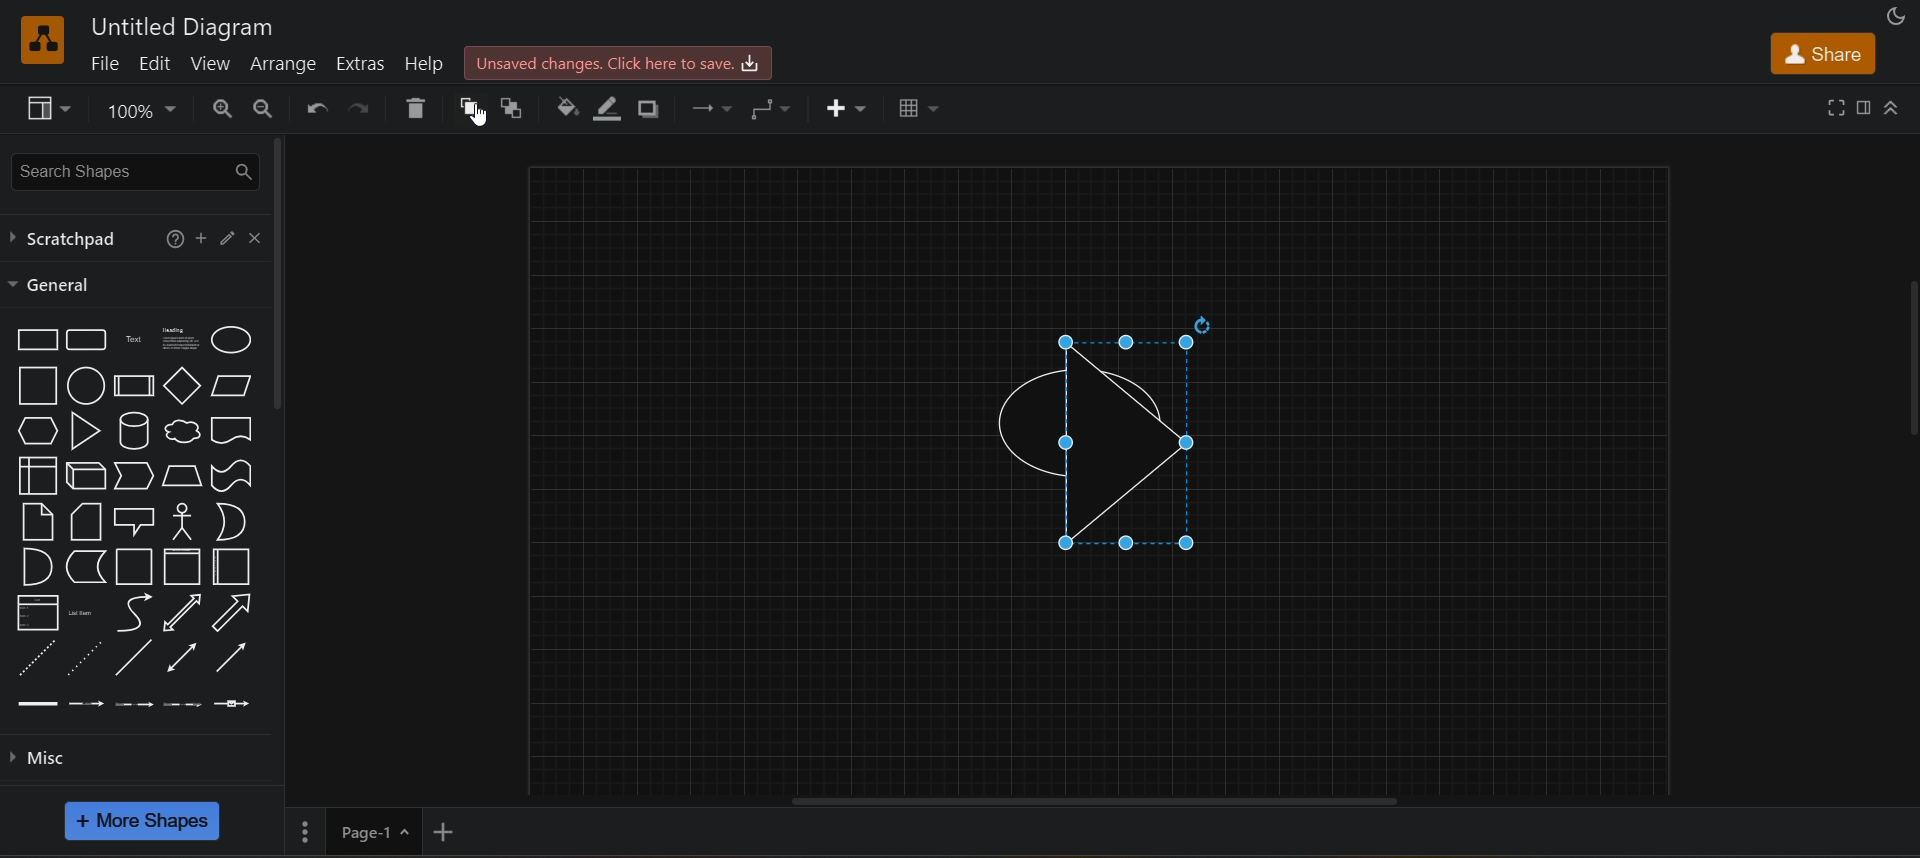 The image size is (1920, 858). What do you see at coordinates (189, 28) in the screenshot?
I see `untitled diagram` at bounding box center [189, 28].